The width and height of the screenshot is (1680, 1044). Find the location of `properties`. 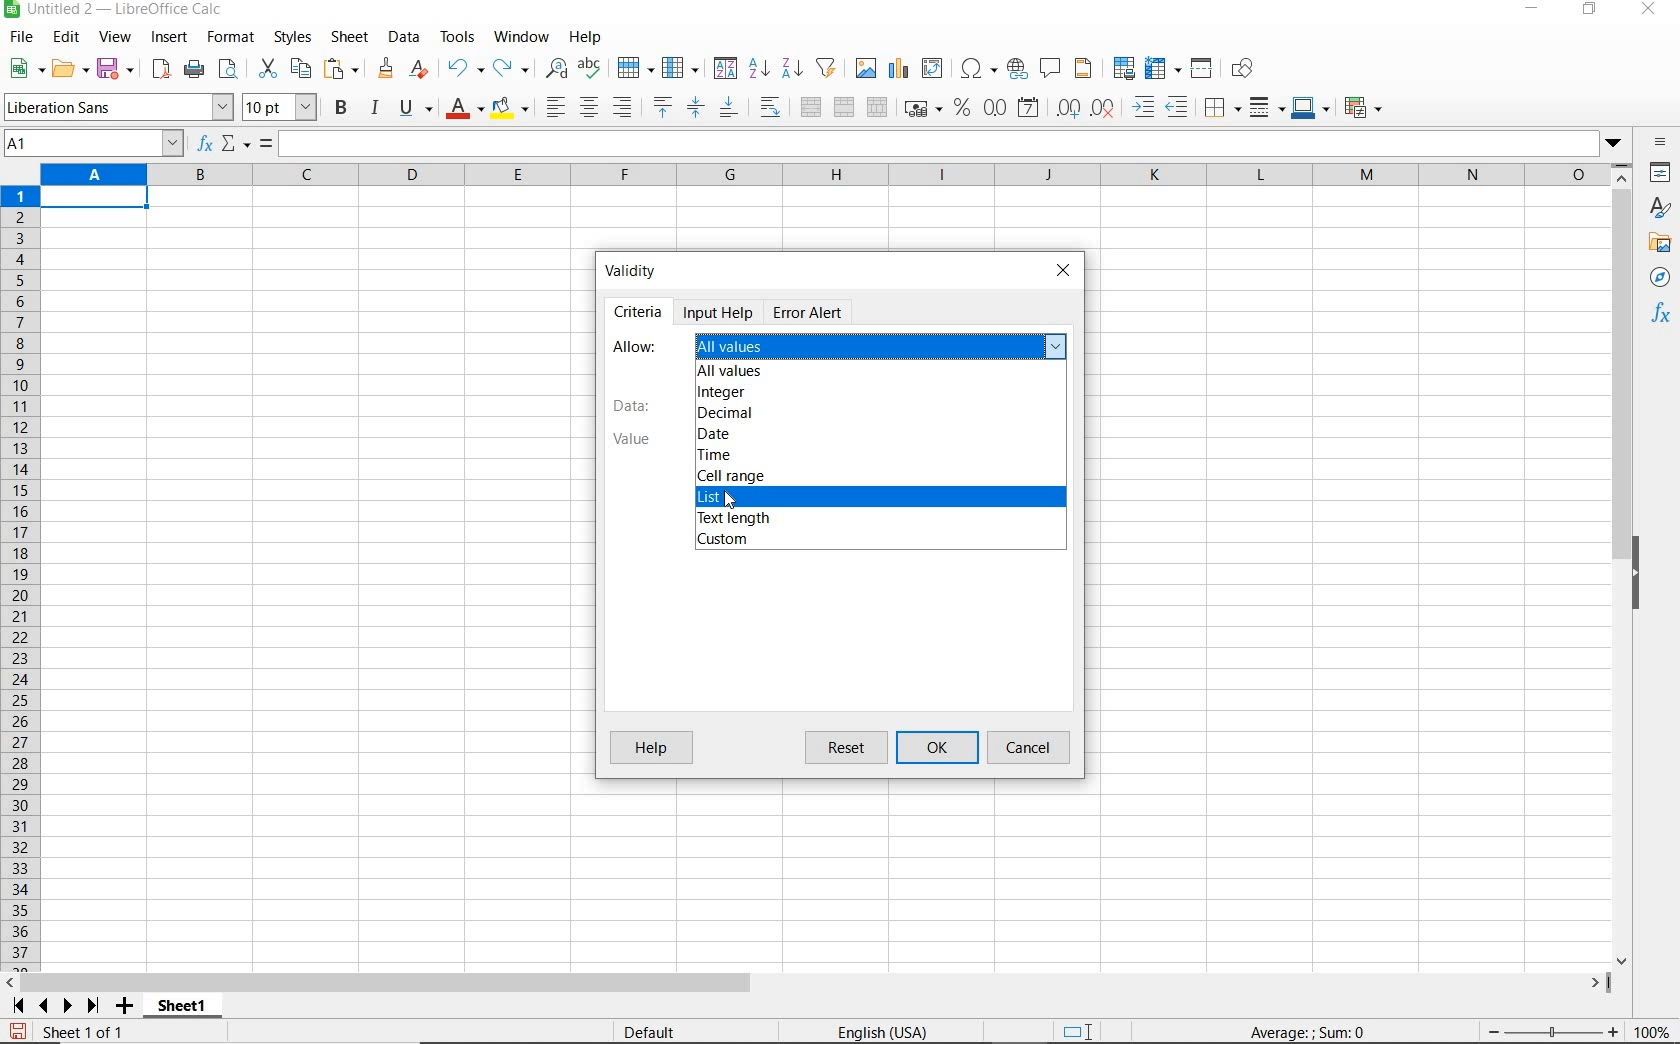

properties is located at coordinates (1662, 175).